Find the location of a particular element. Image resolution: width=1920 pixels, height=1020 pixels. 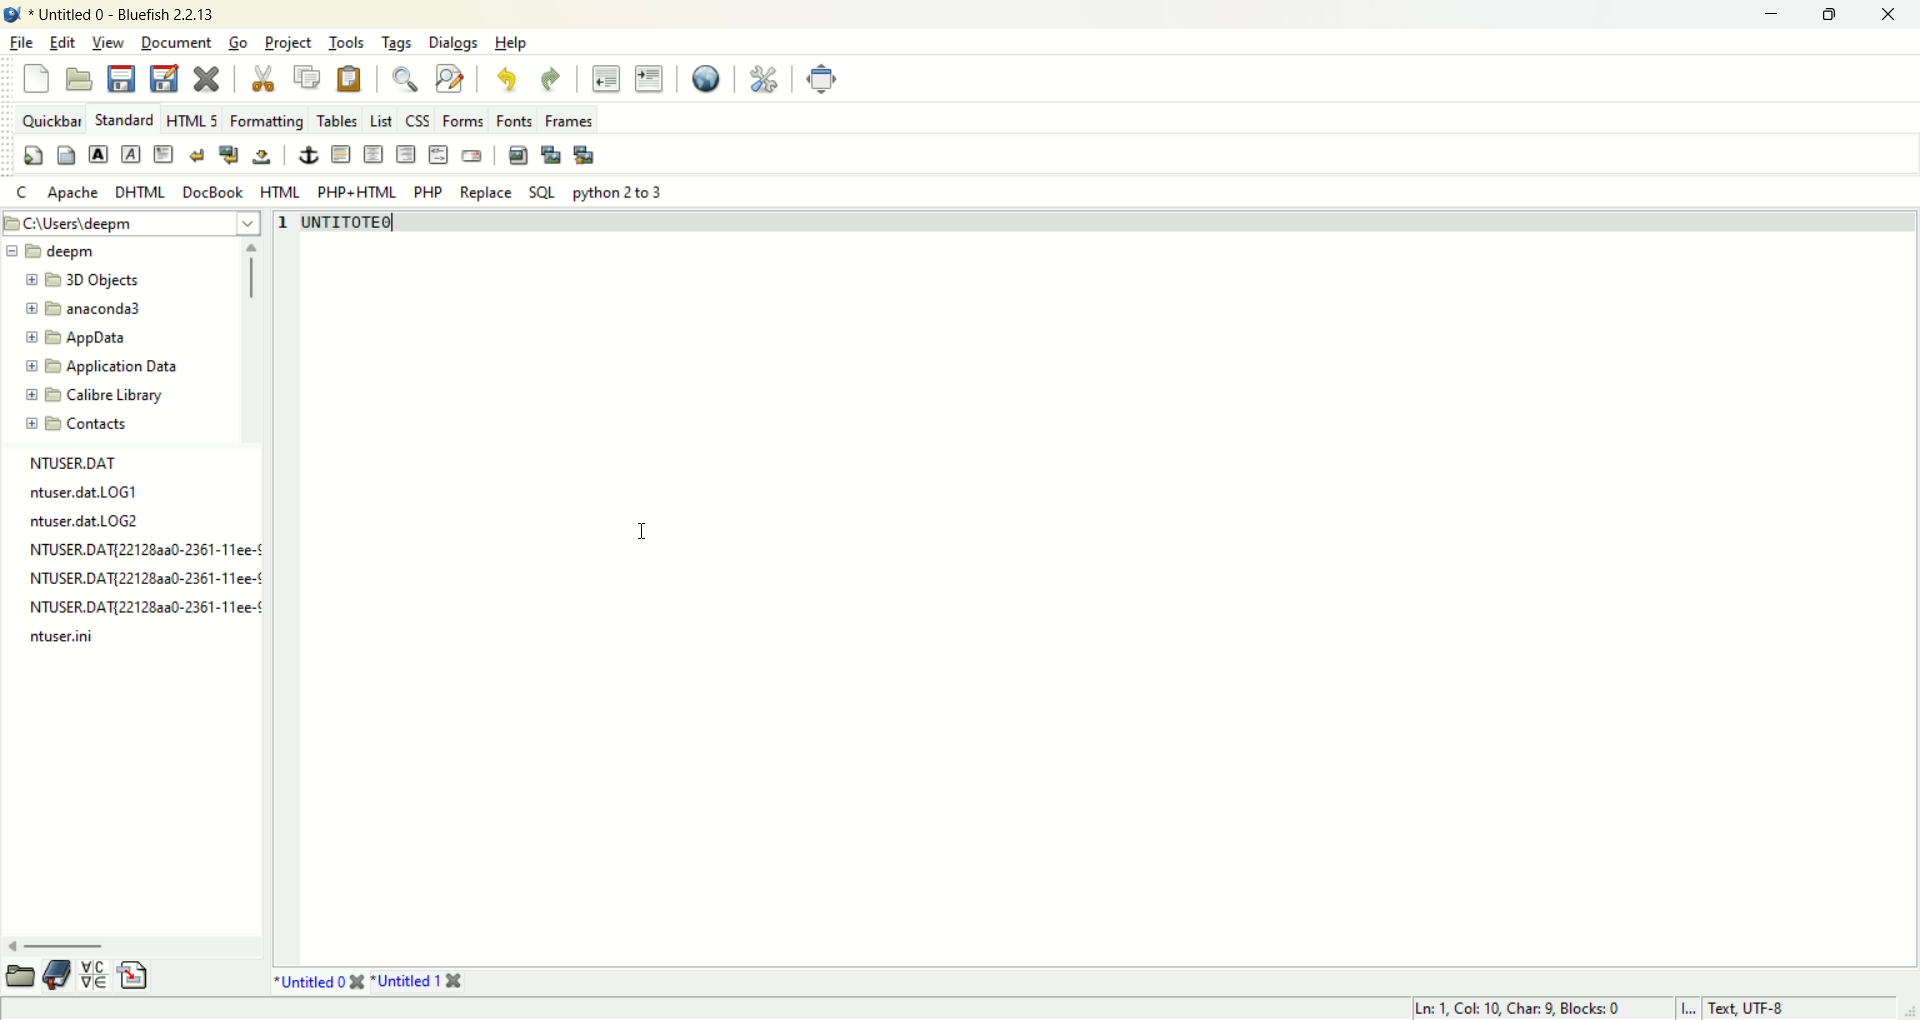

tables is located at coordinates (333, 123).